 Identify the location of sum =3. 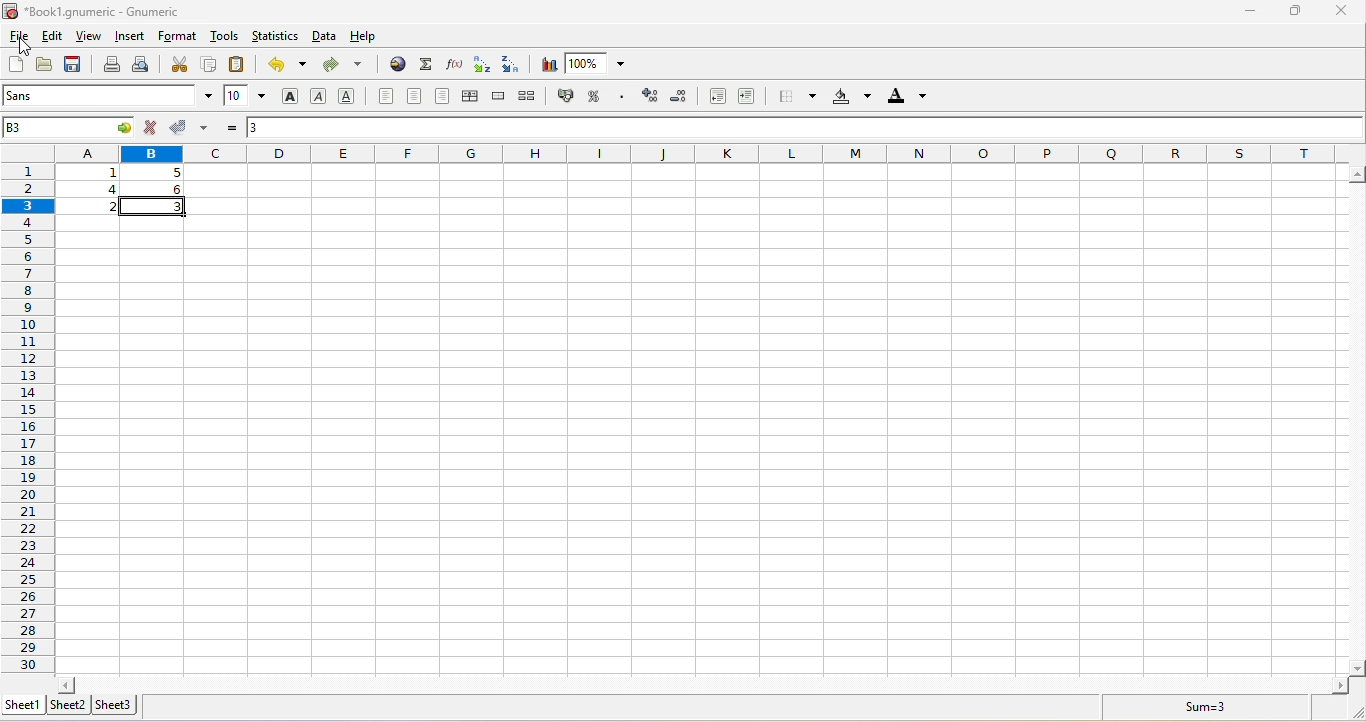
(1193, 707).